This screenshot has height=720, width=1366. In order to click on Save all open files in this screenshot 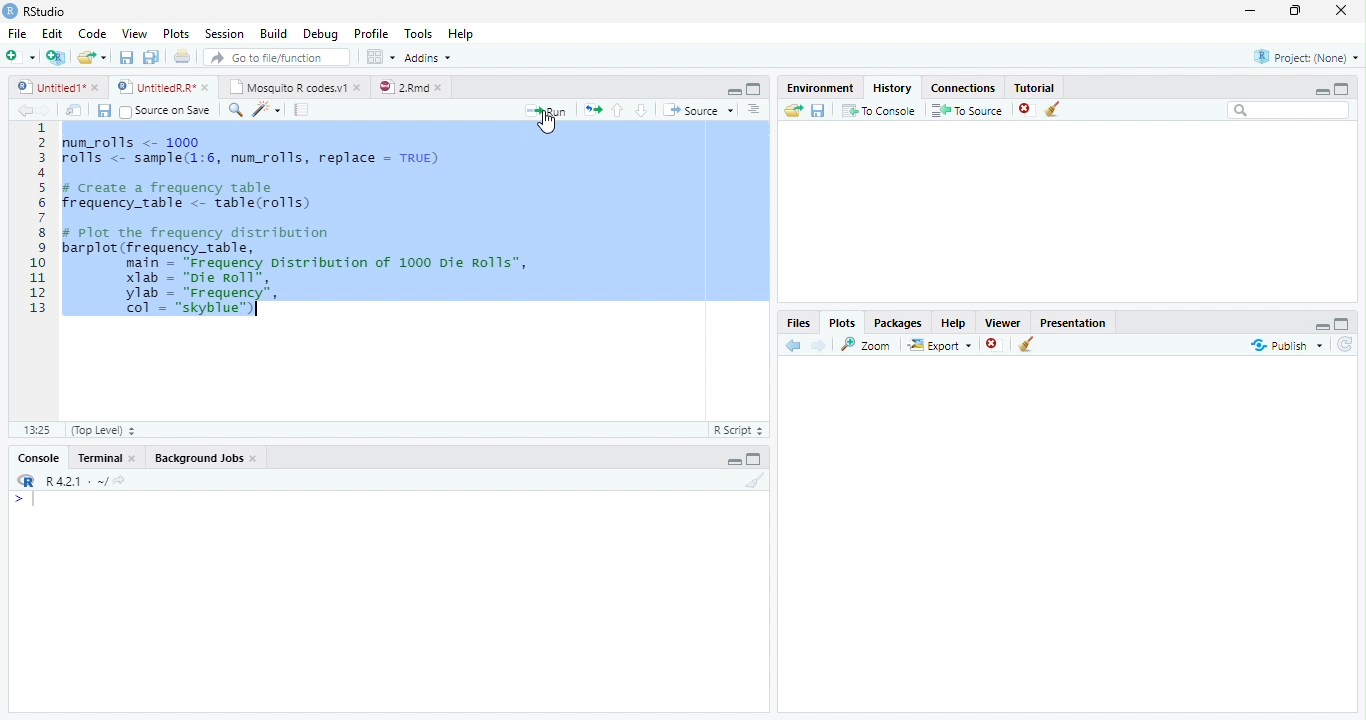, I will do `click(151, 57)`.